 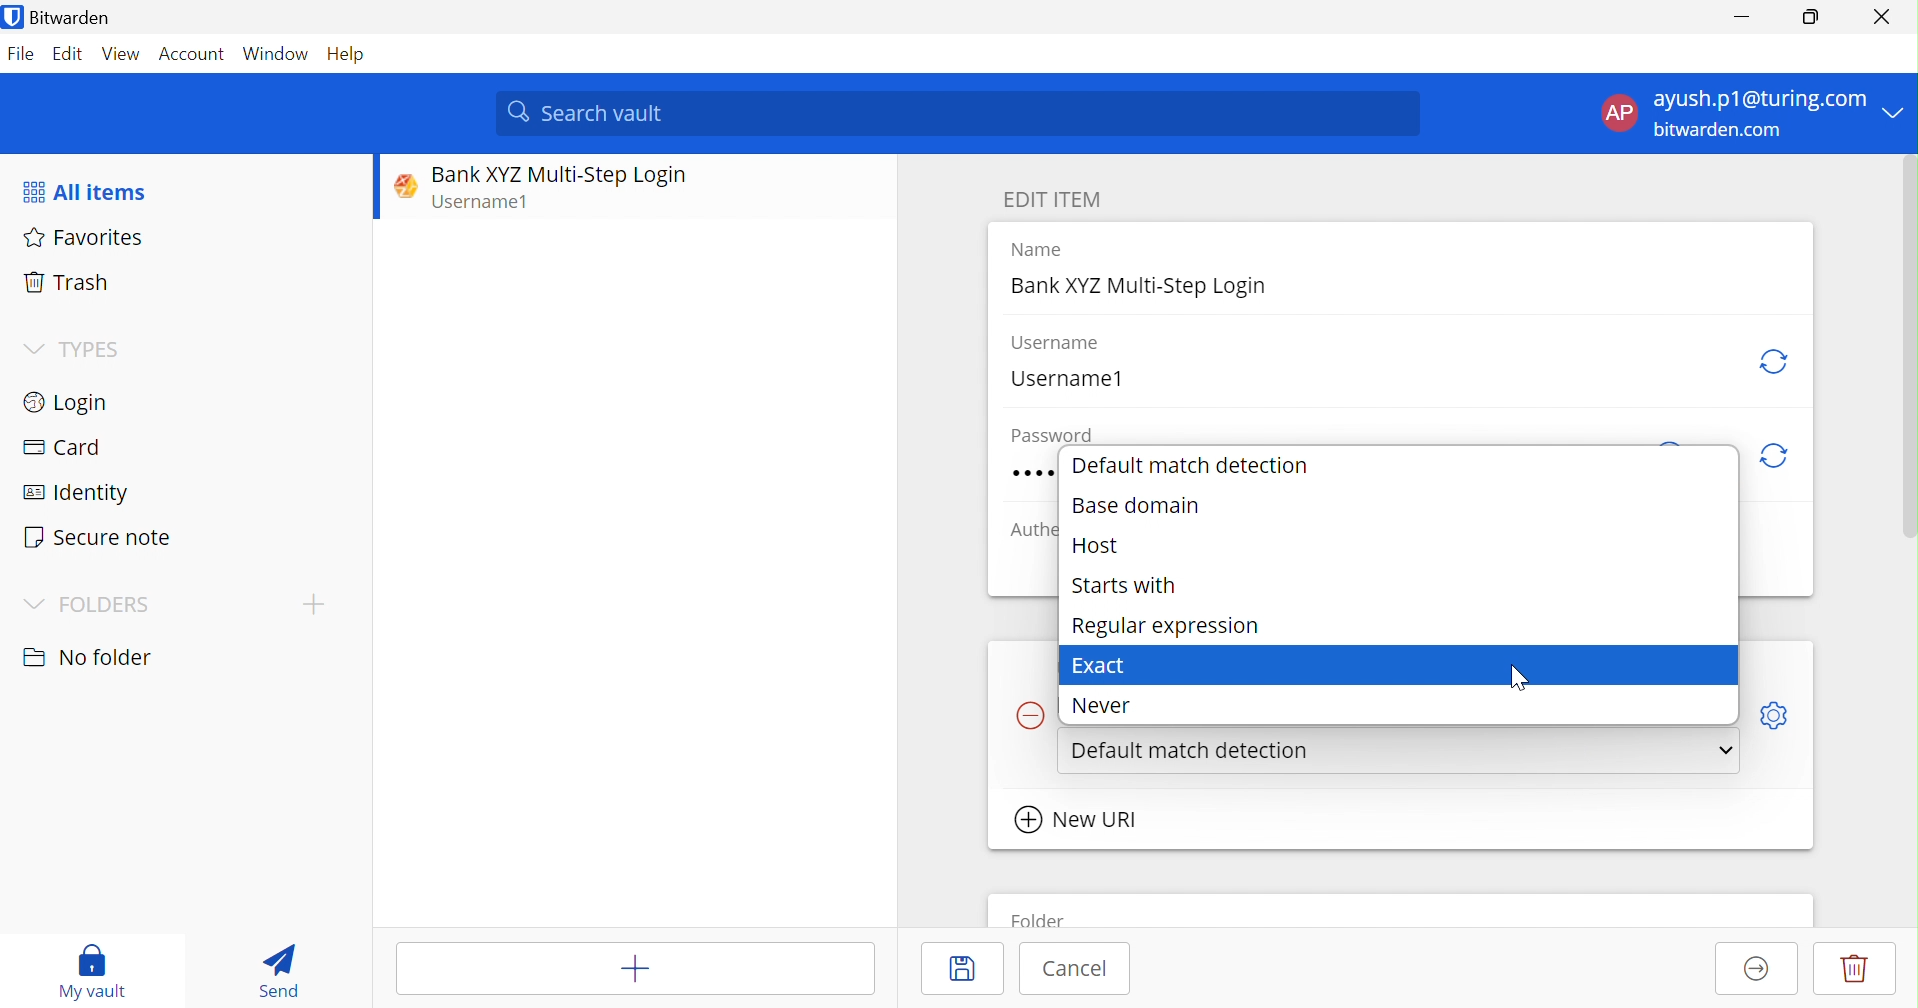 What do you see at coordinates (122, 54) in the screenshot?
I see `View` at bounding box center [122, 54].